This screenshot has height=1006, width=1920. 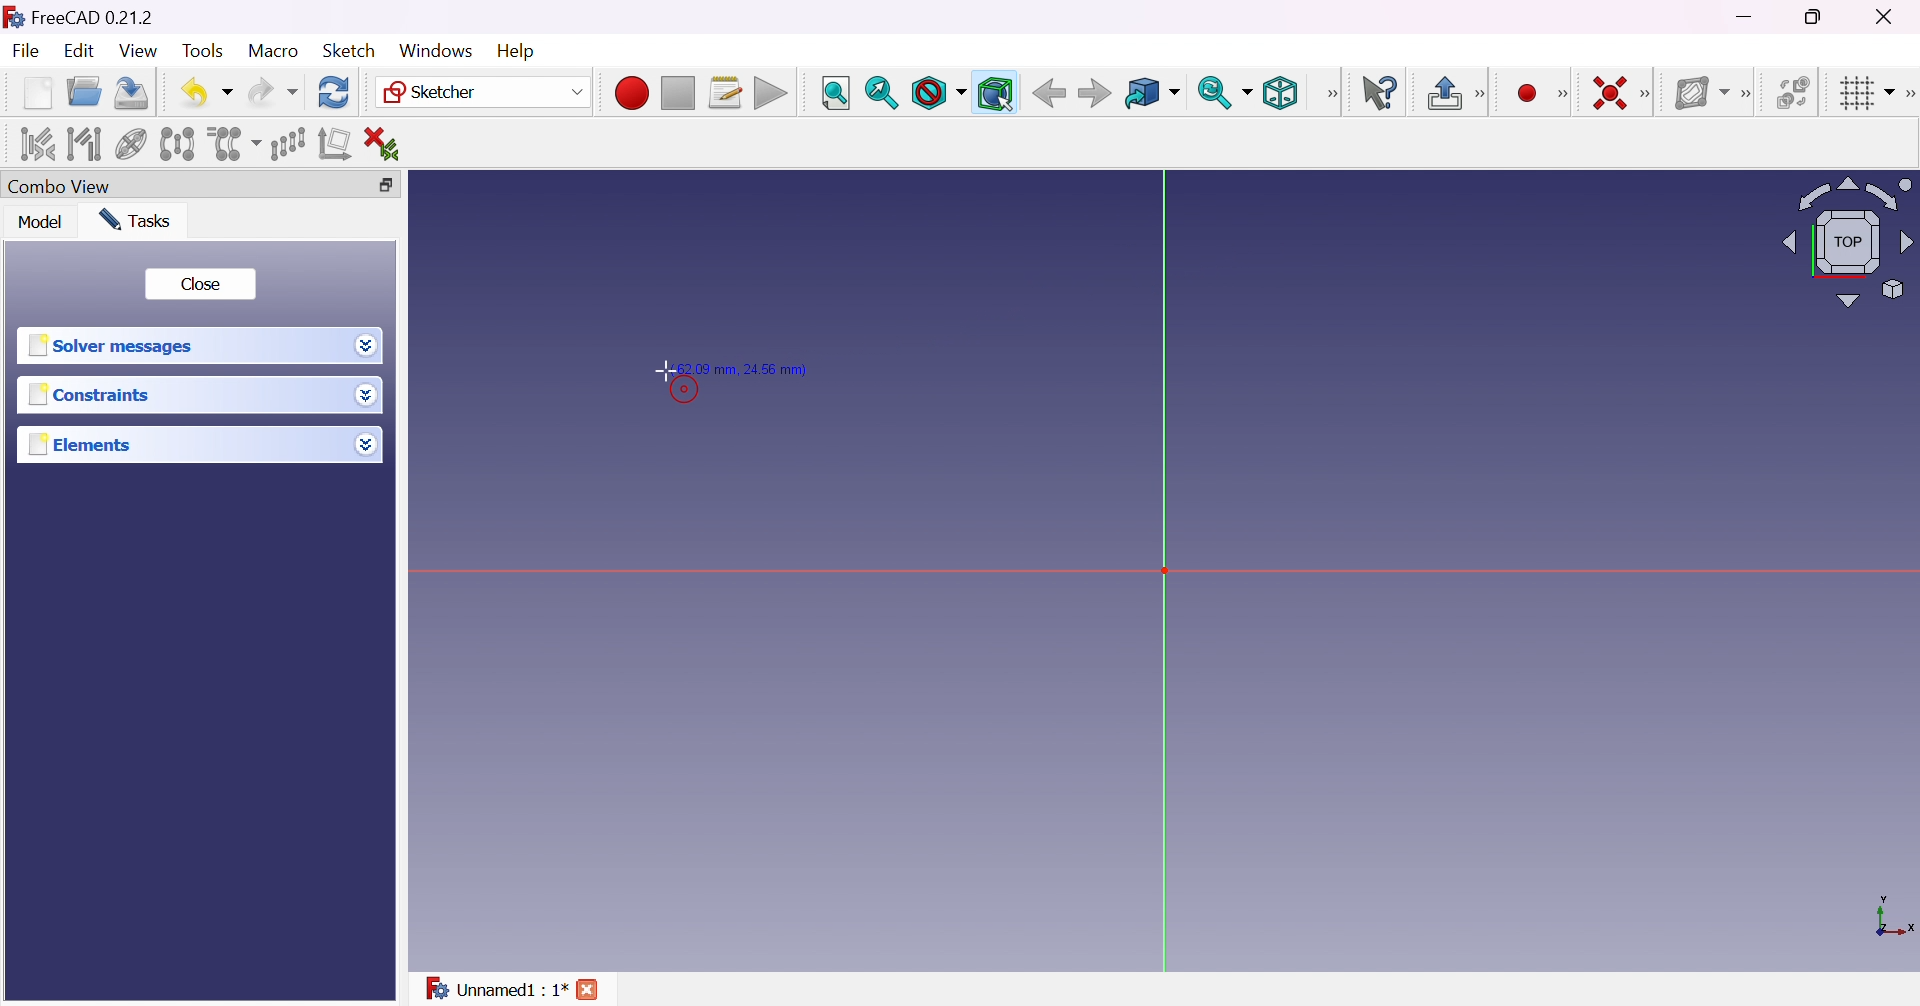 What do you see at coordinates (1844, 244) in the screenshot?
I see `Viewing angle` at bounding box center [1844, 244].